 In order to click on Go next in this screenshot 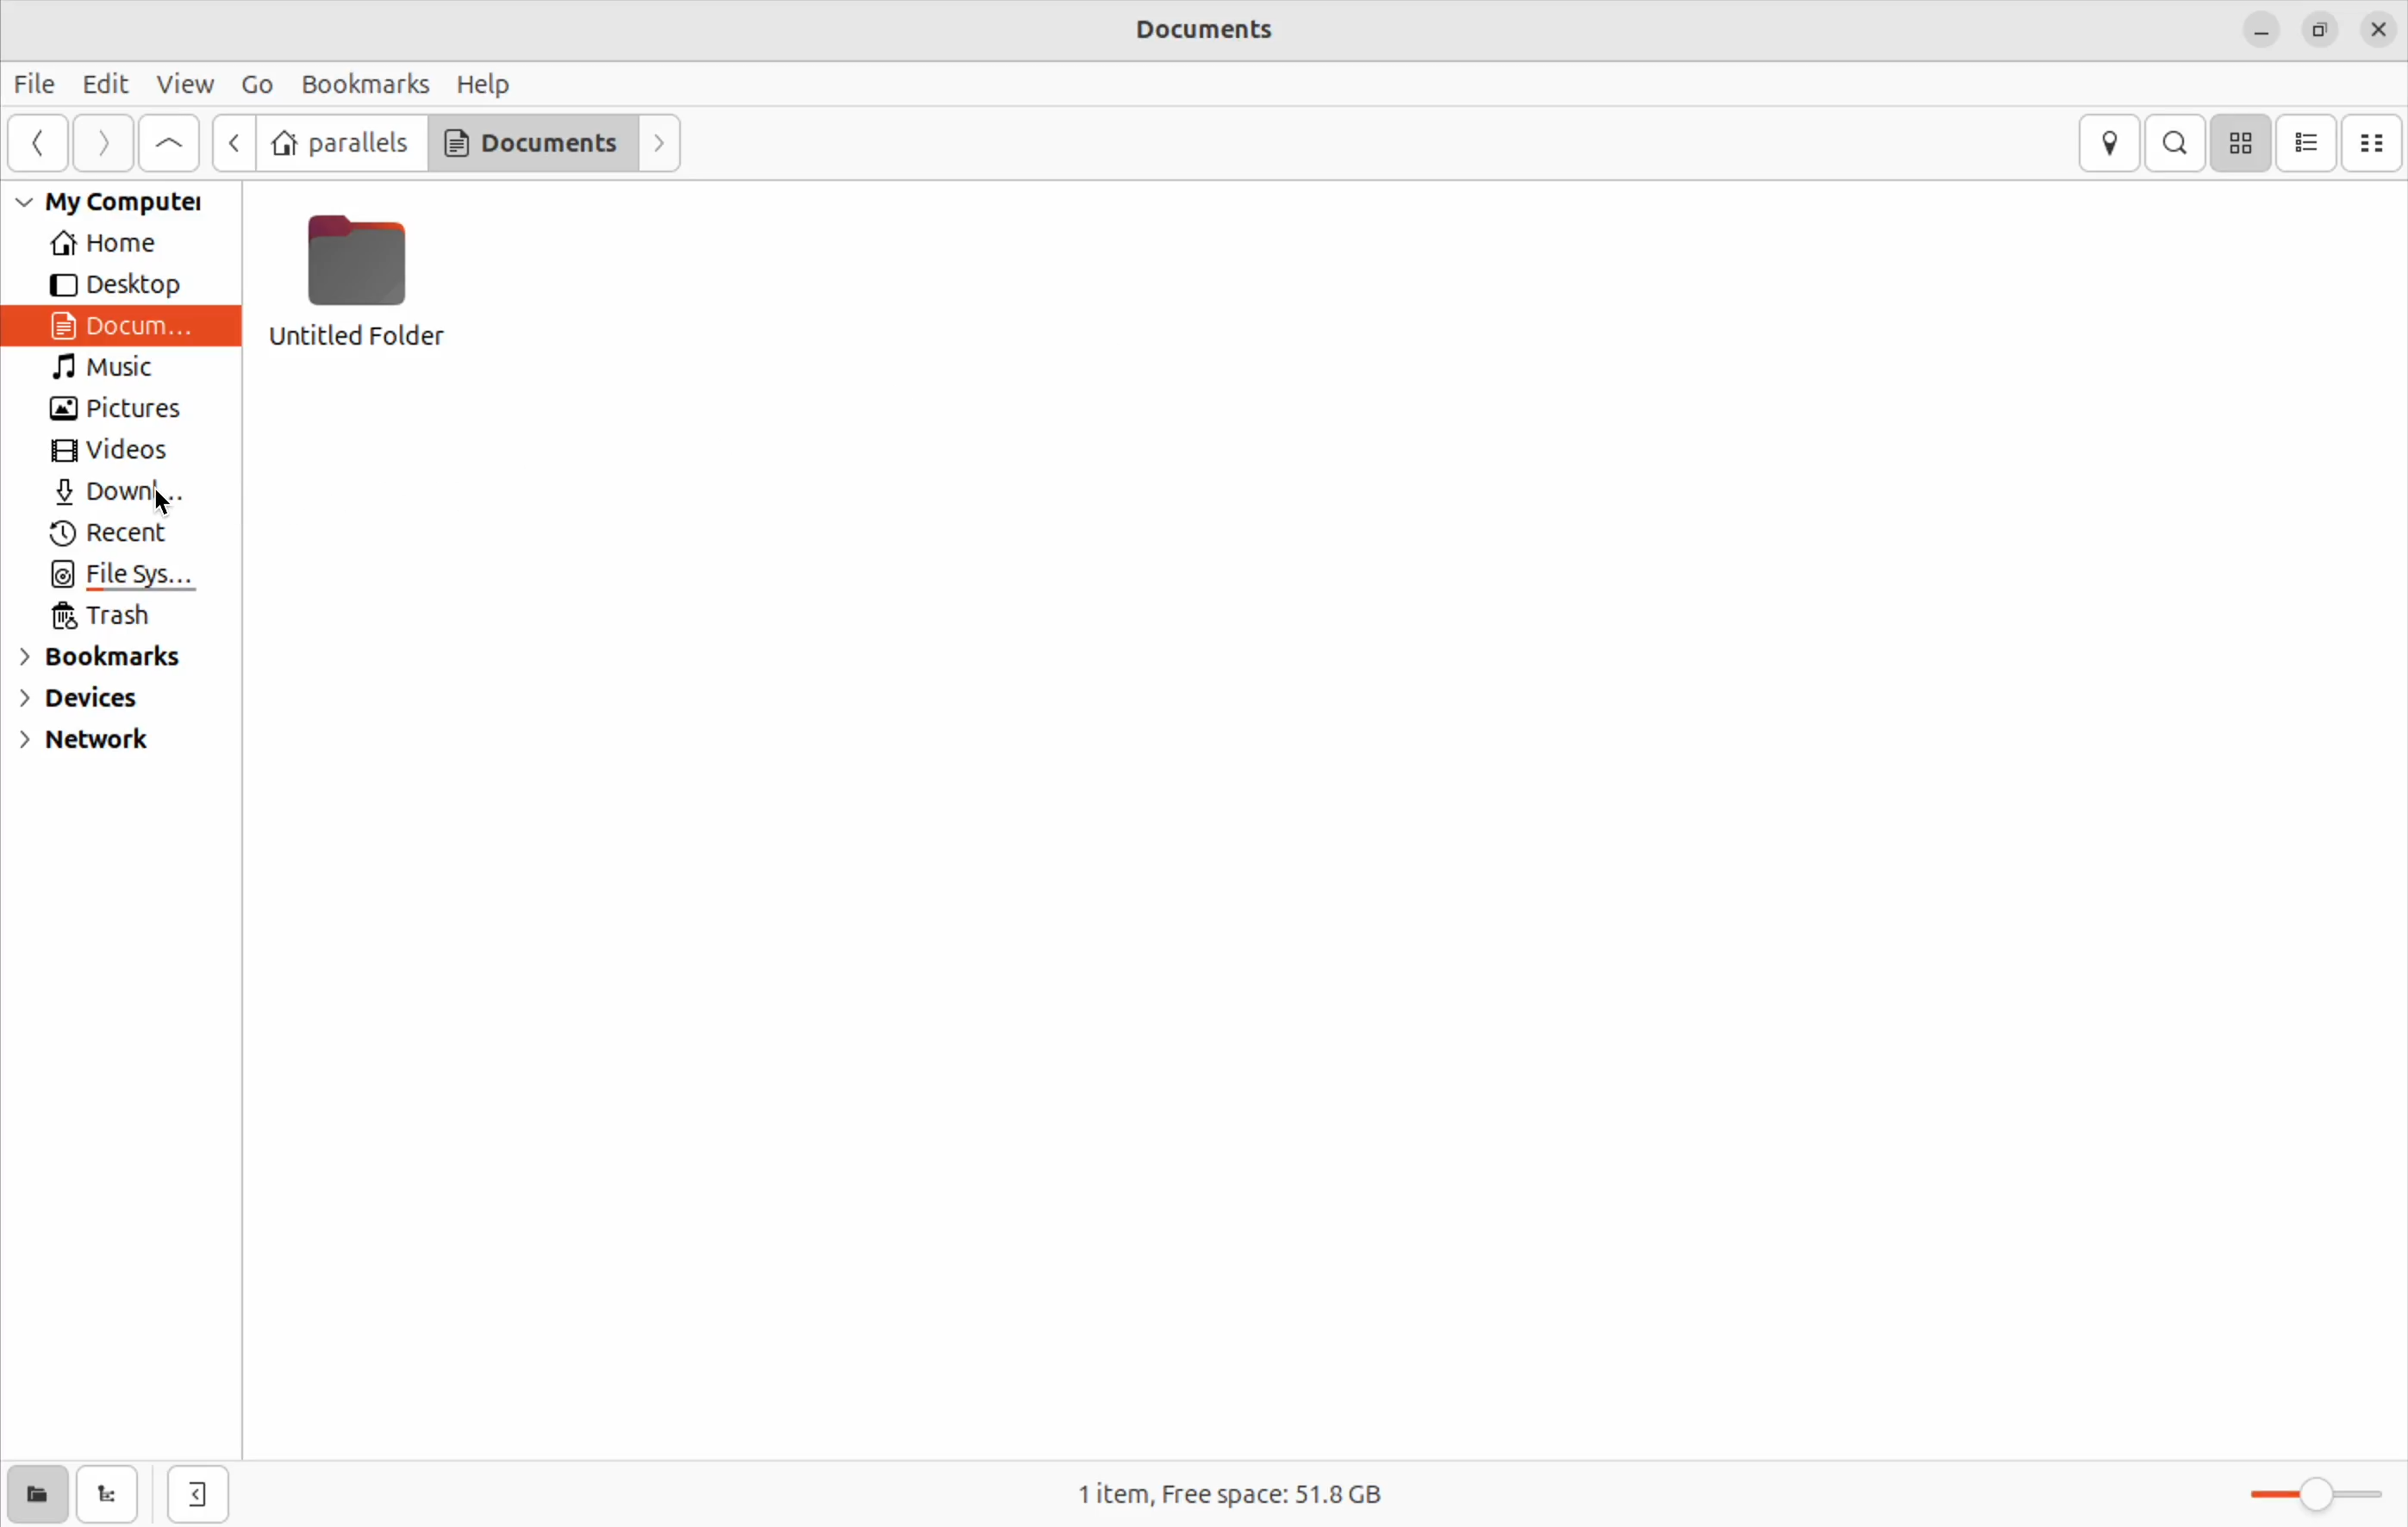, I will do `click(100, 142)`.